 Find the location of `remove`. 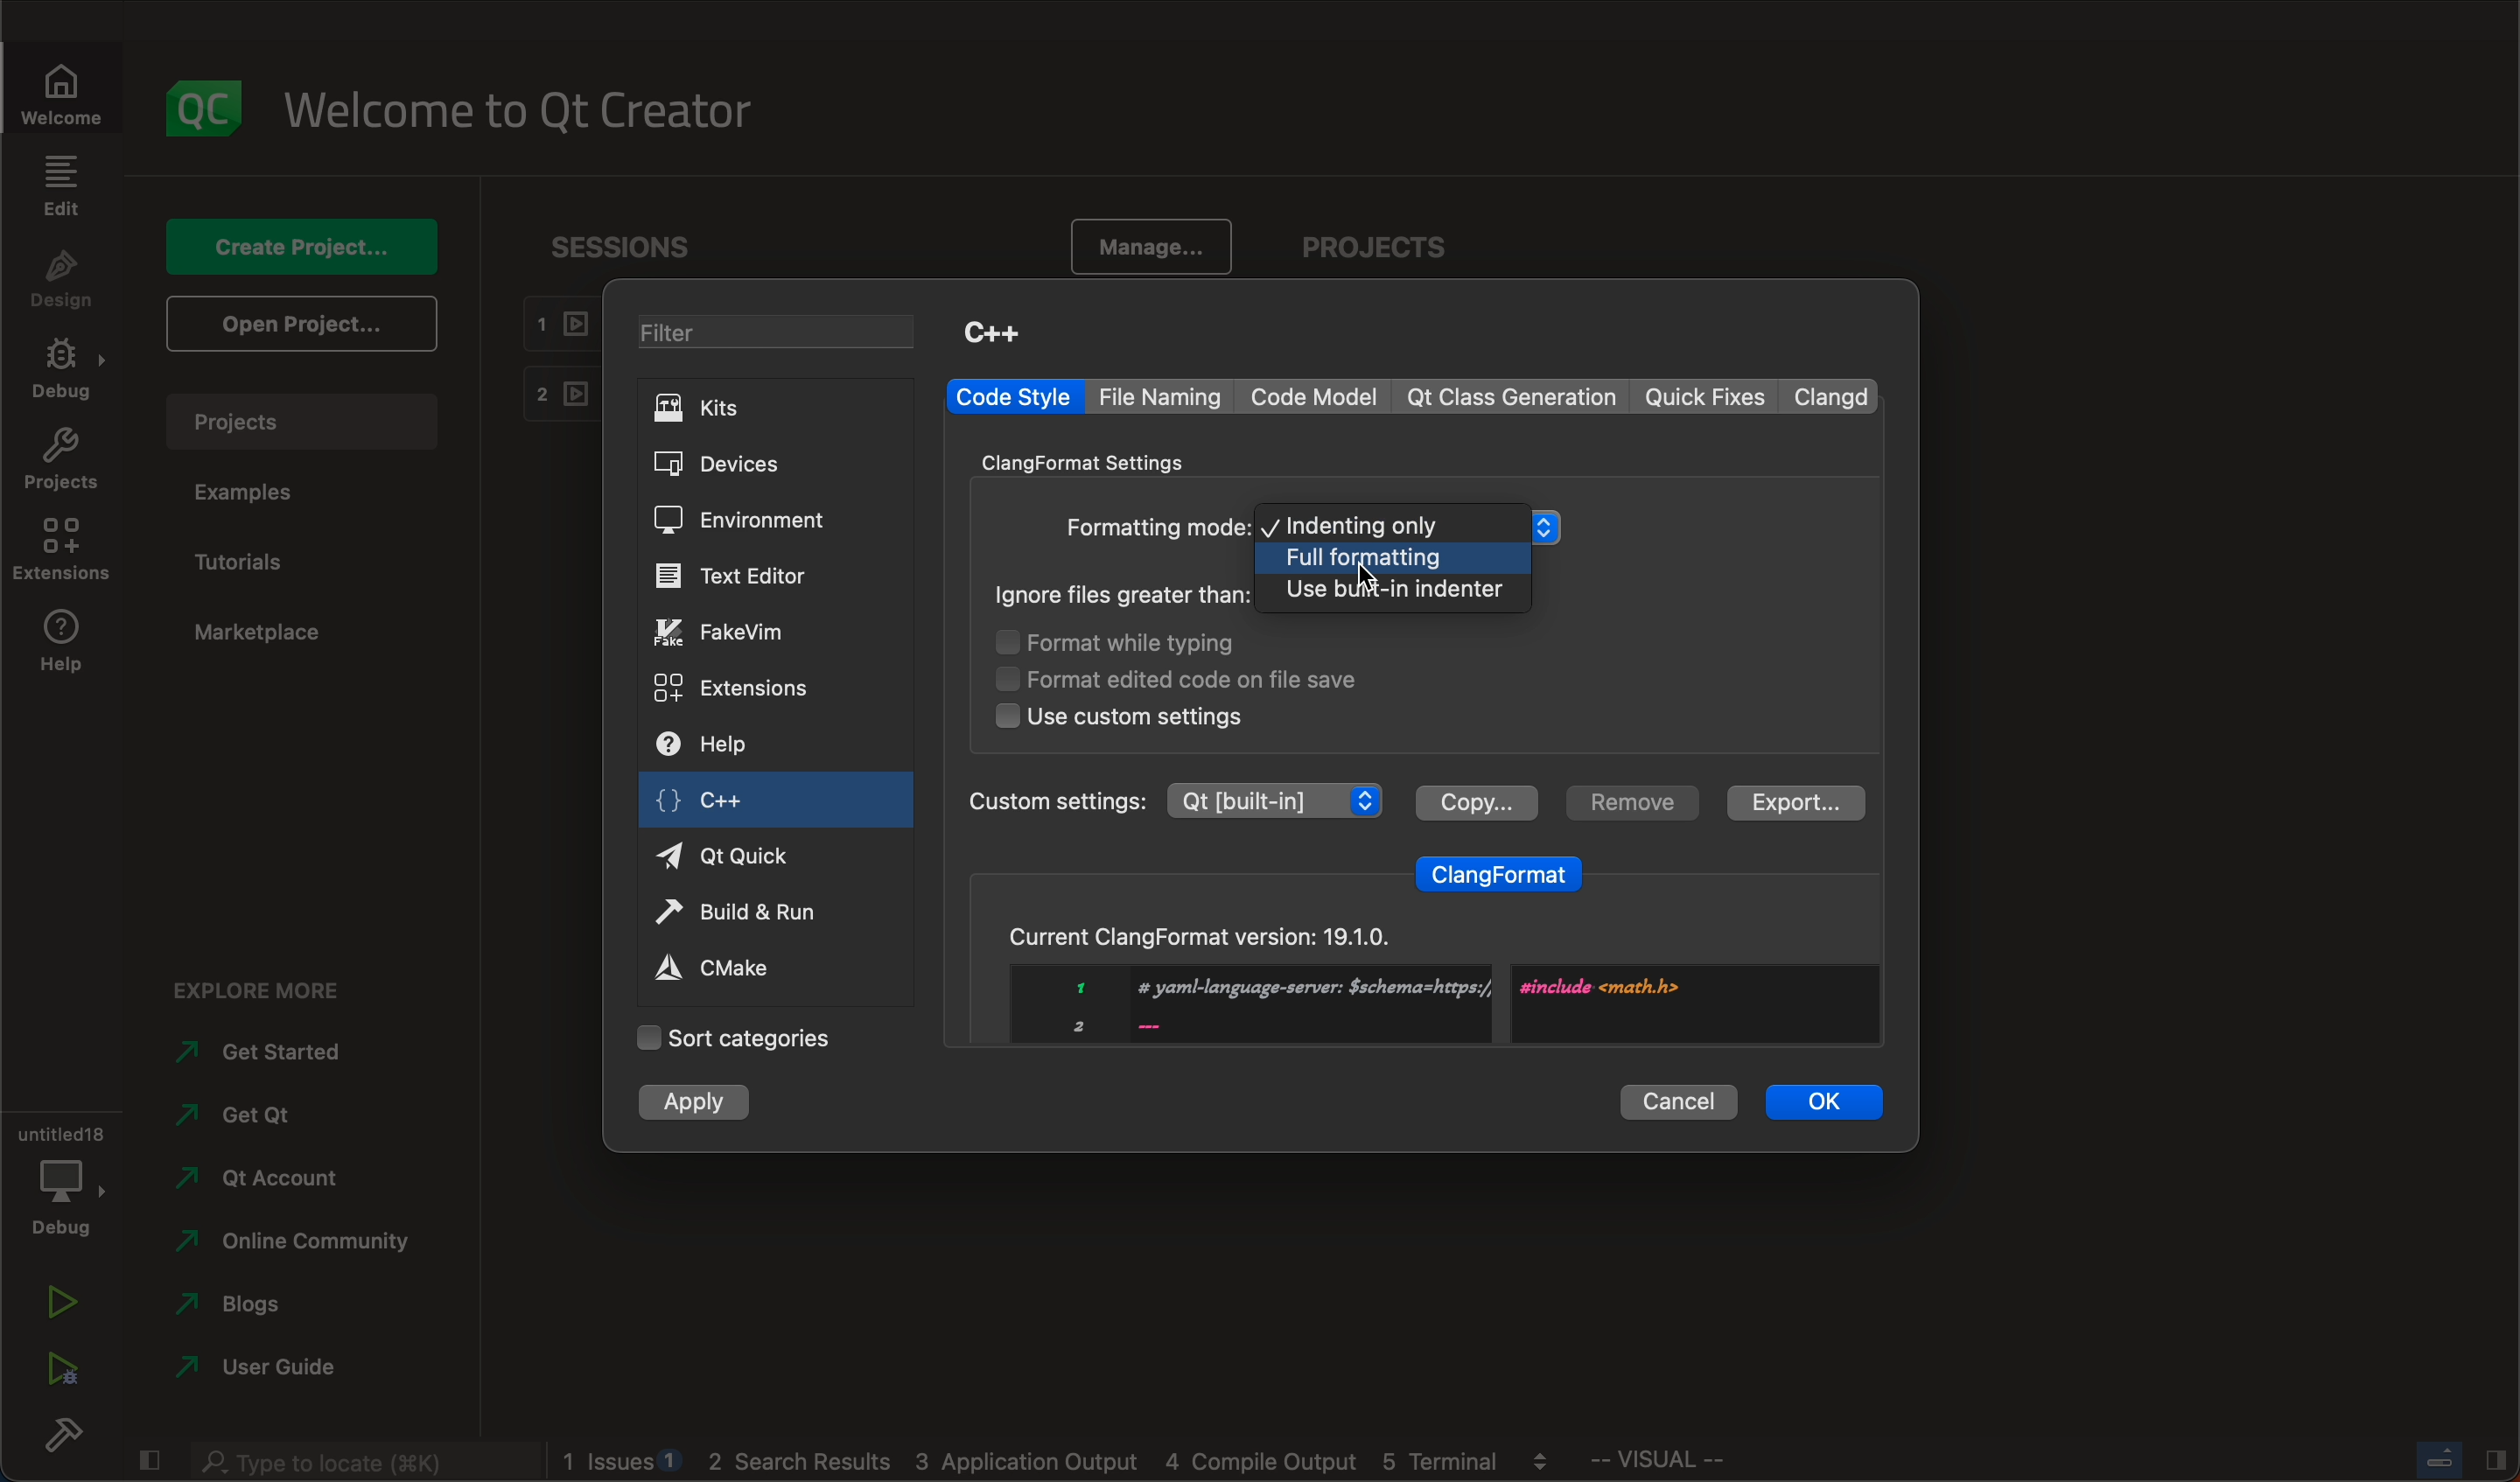

remove is located at coordinates (1628, 802).